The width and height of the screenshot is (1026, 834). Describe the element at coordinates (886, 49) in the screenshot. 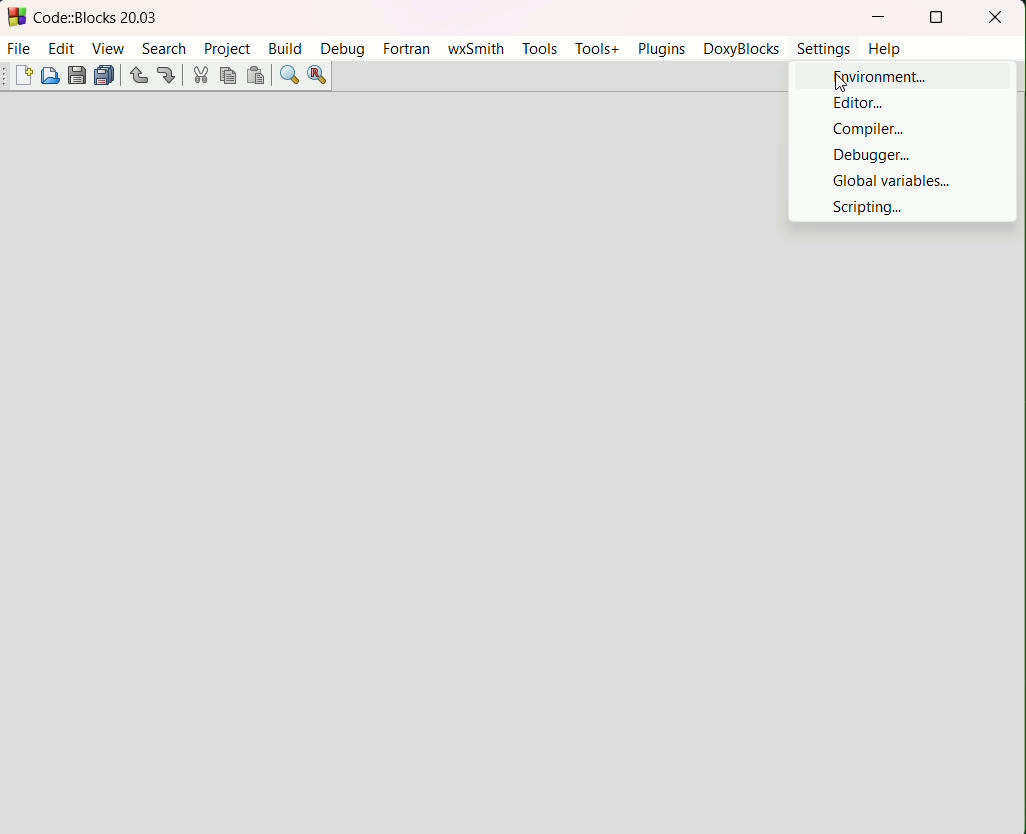

I see `help` at that location.